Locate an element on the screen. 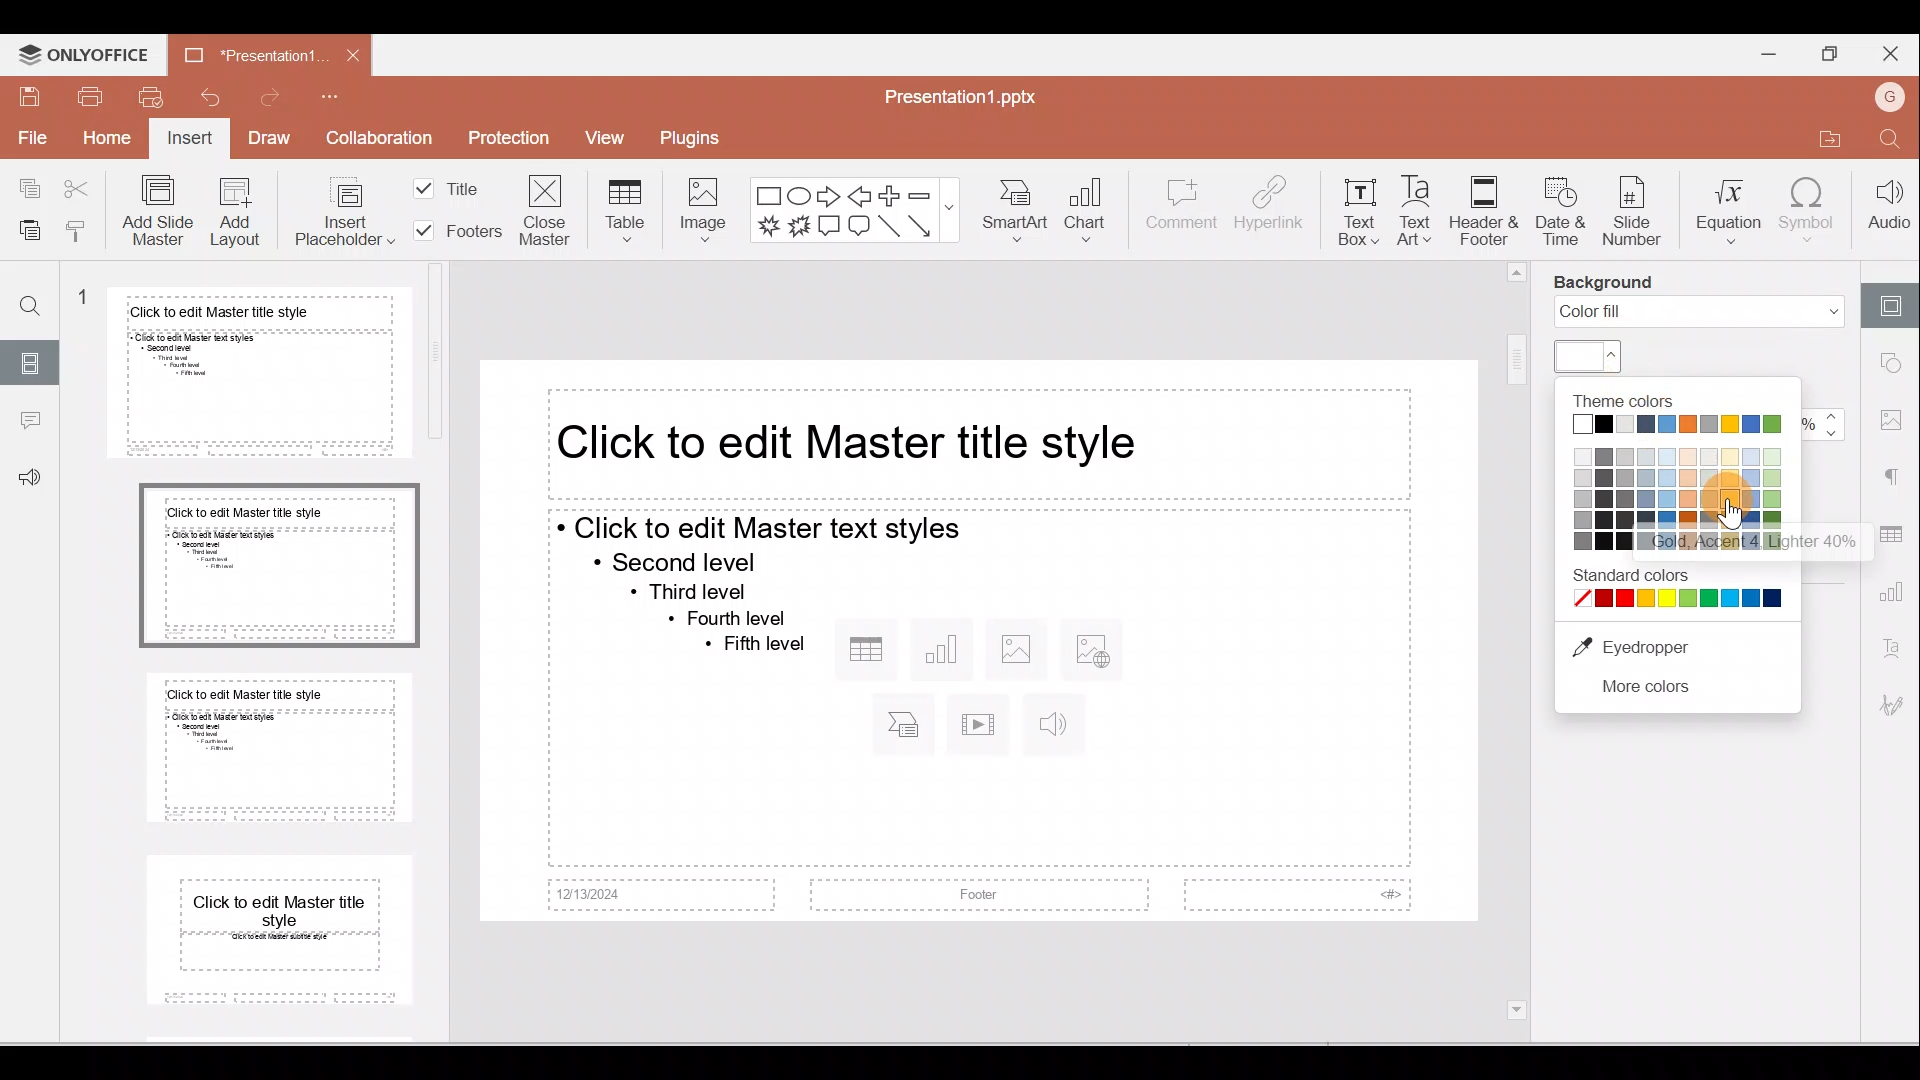  Master slide 1 is located at coordinates (258, 373).